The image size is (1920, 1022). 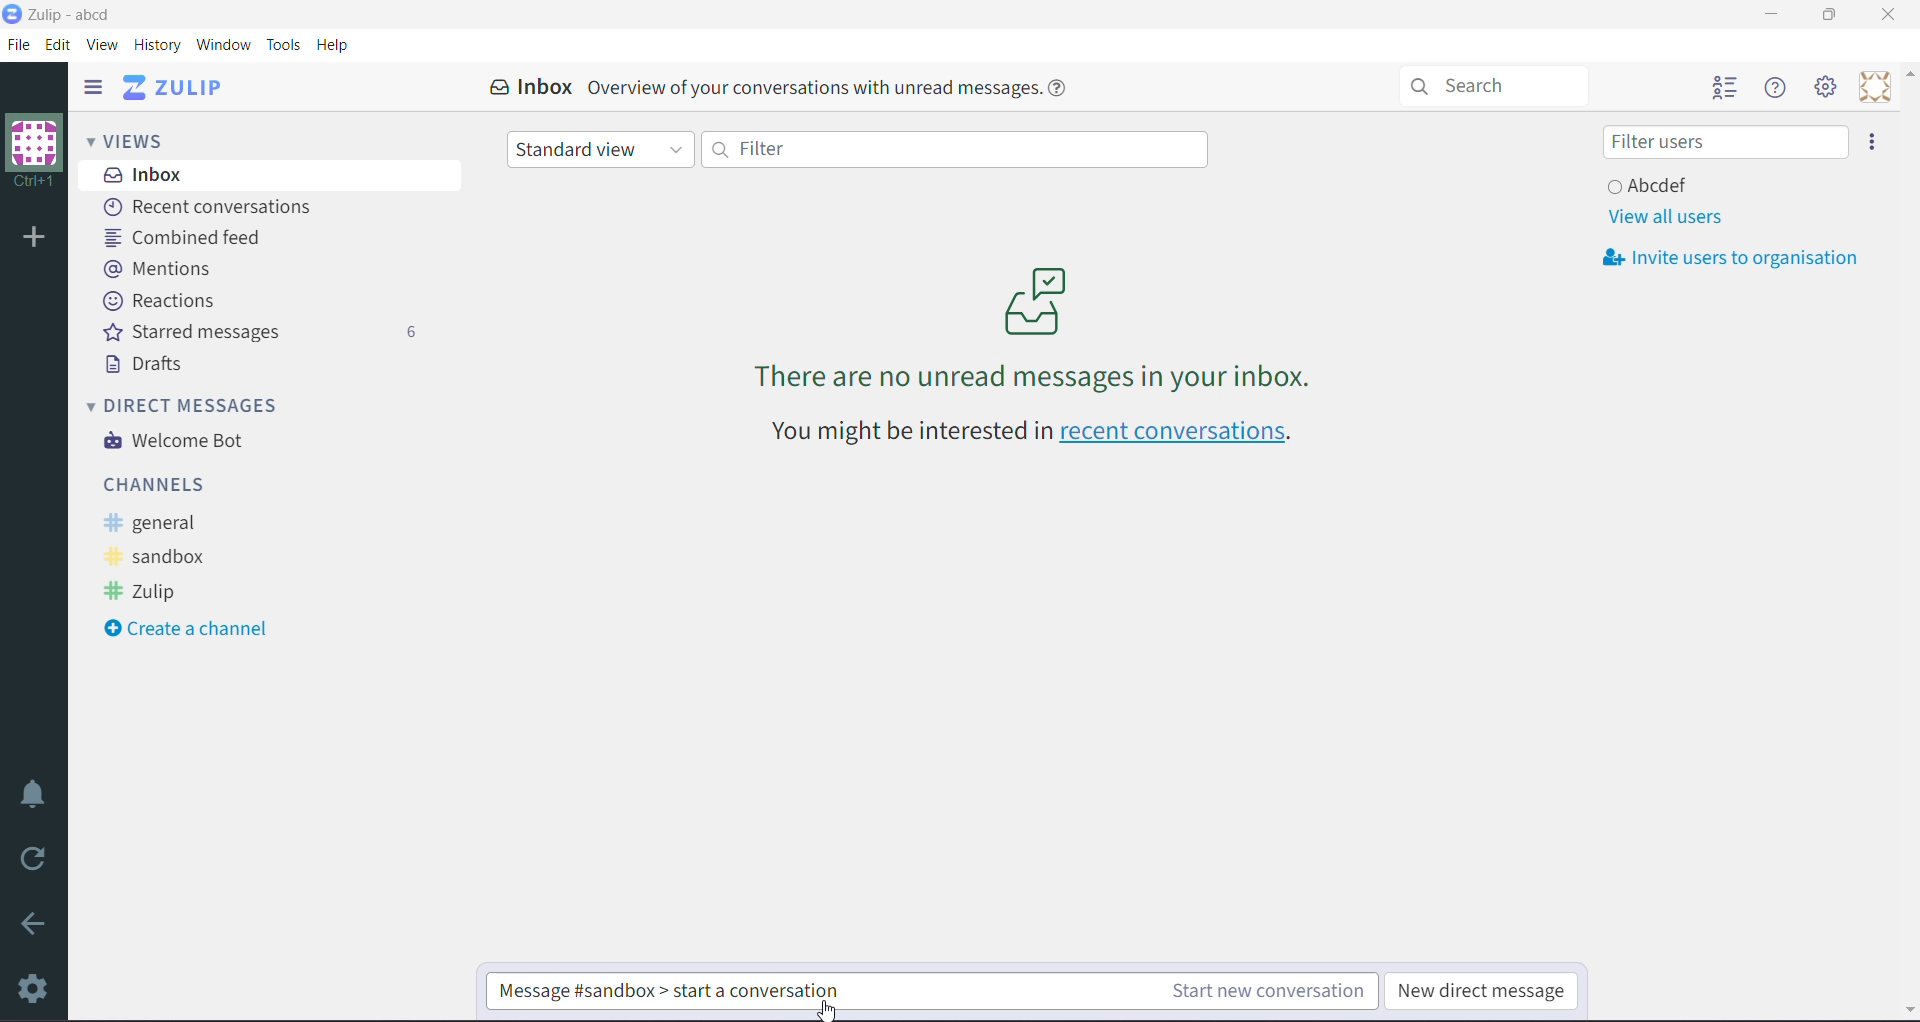 What do you see at coordinates (1777, 88) in the screenshot?
I see `Hide Menu` at bounding box center [1777, 88].